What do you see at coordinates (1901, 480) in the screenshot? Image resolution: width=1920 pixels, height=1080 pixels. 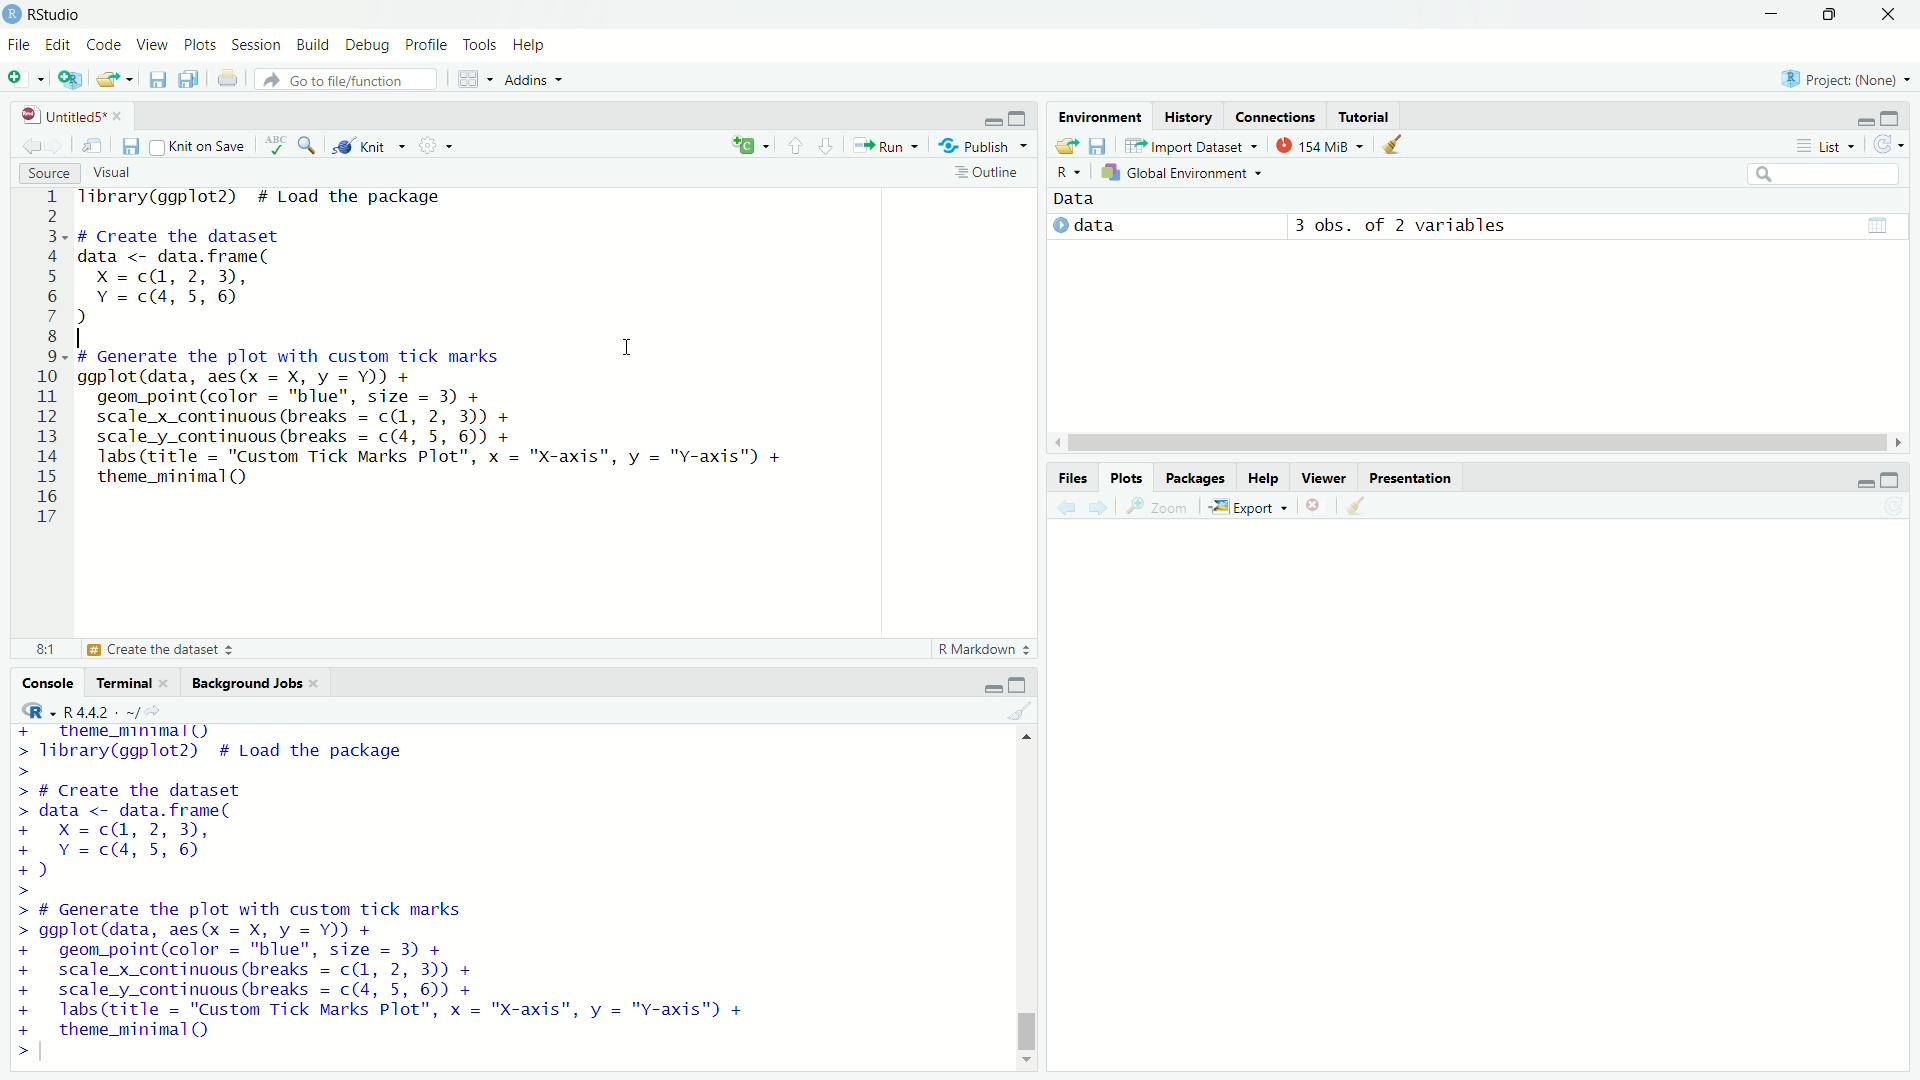 I see `maximize` at bounding box center [1901, 480].